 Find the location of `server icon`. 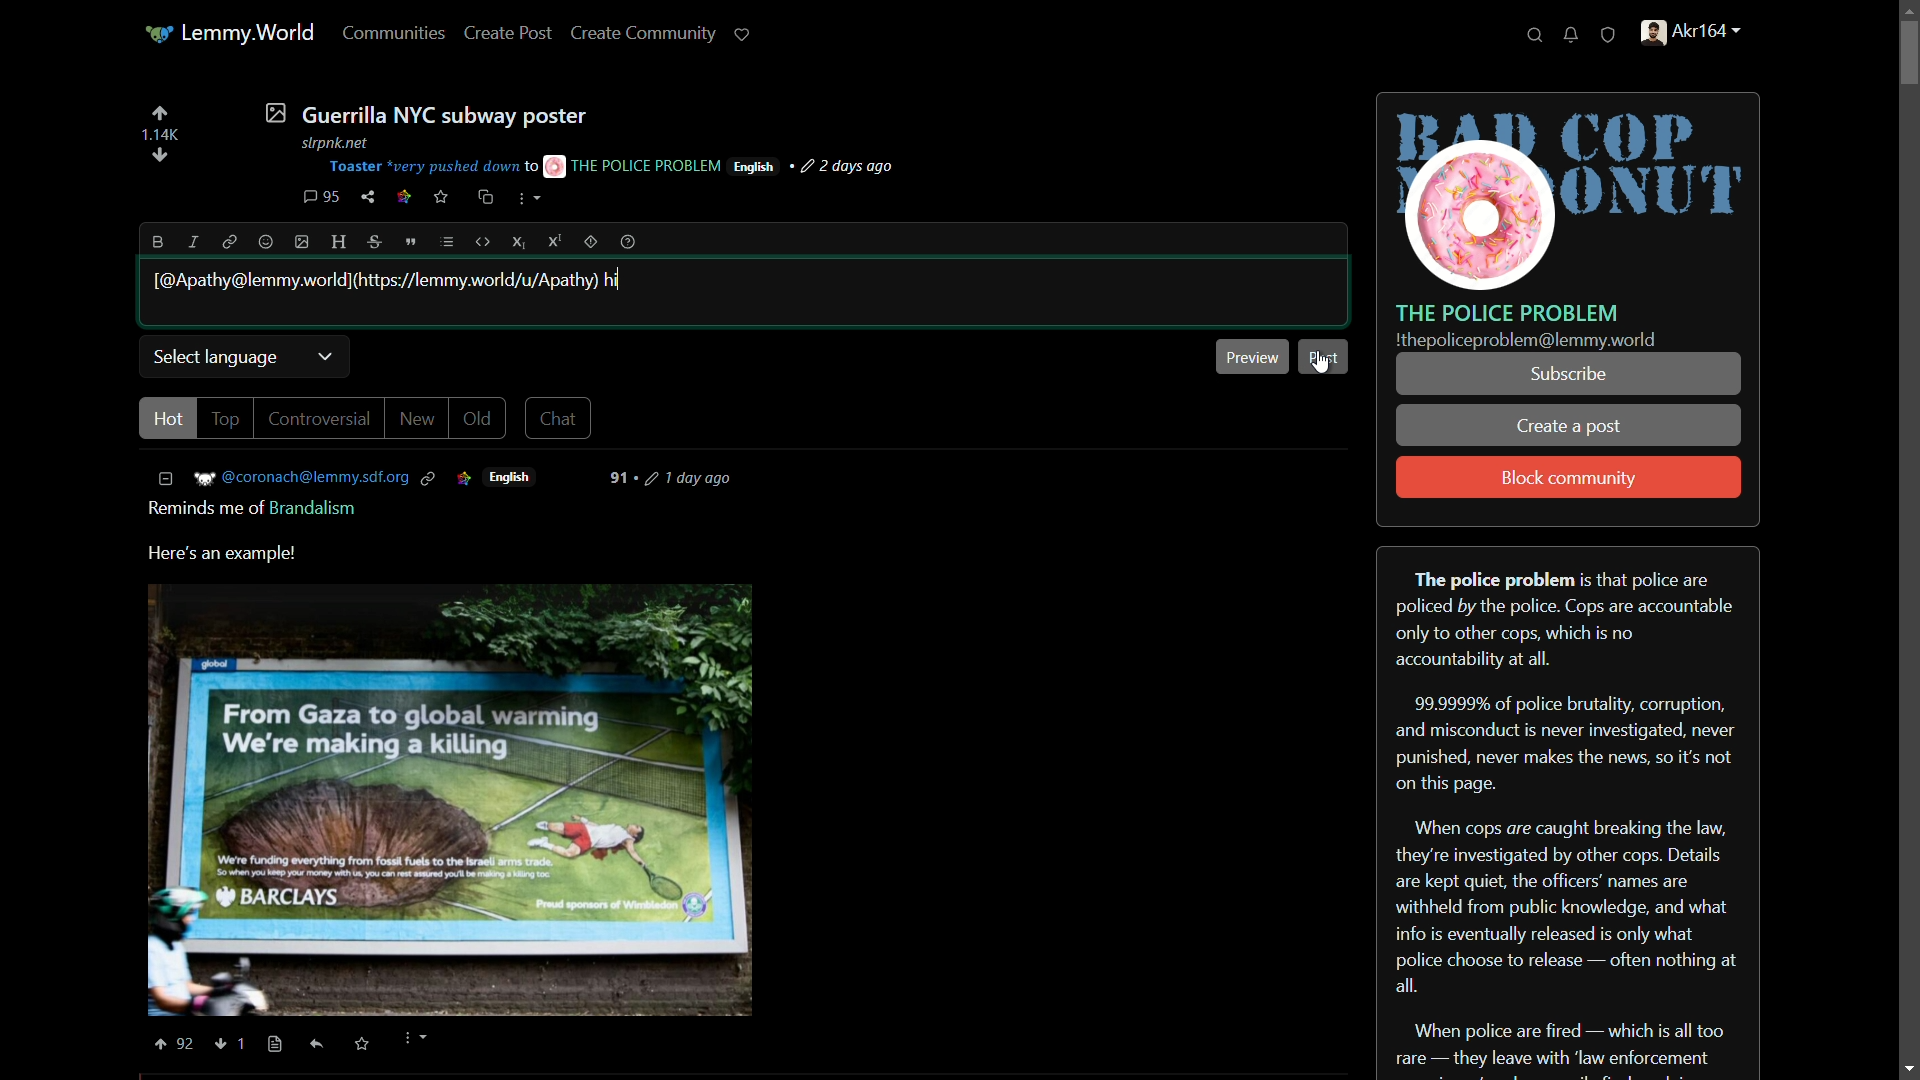

server icon is located at coordinates (1570, 193).